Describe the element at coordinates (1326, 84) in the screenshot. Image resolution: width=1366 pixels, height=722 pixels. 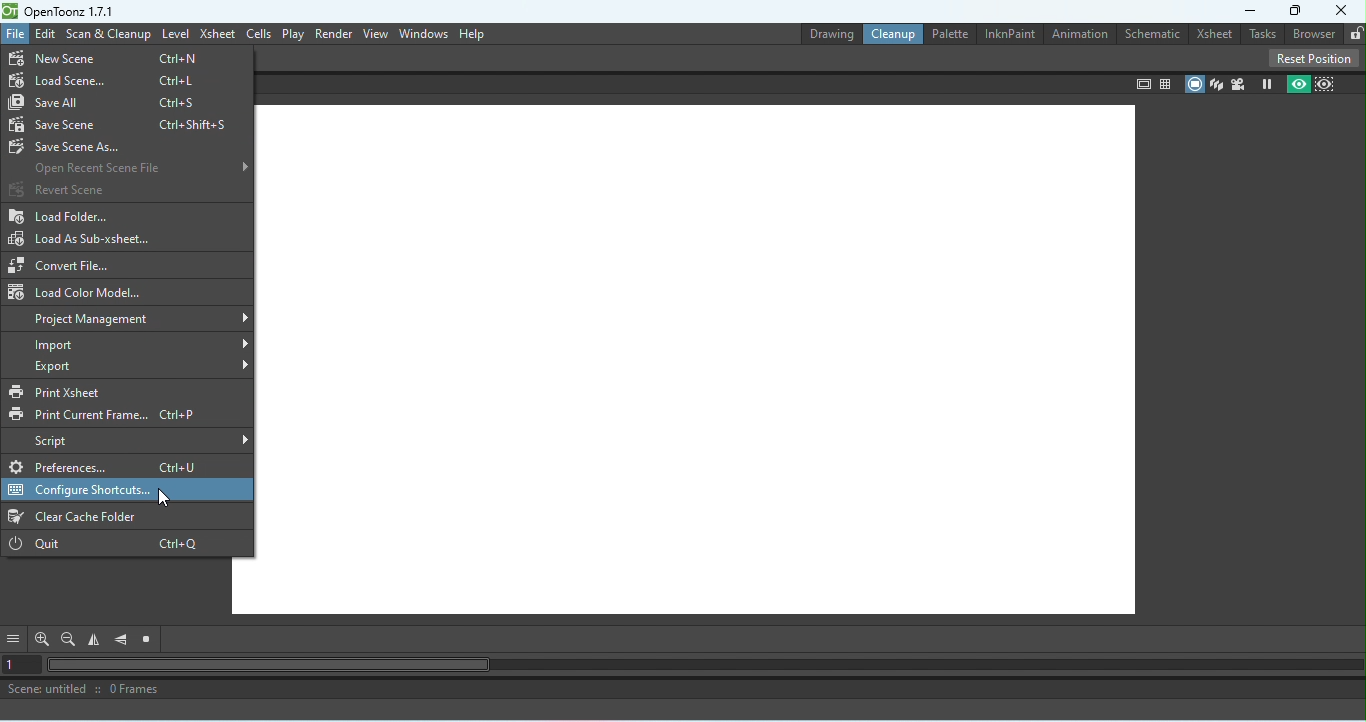
I see `Sub-camera preview` at that location.